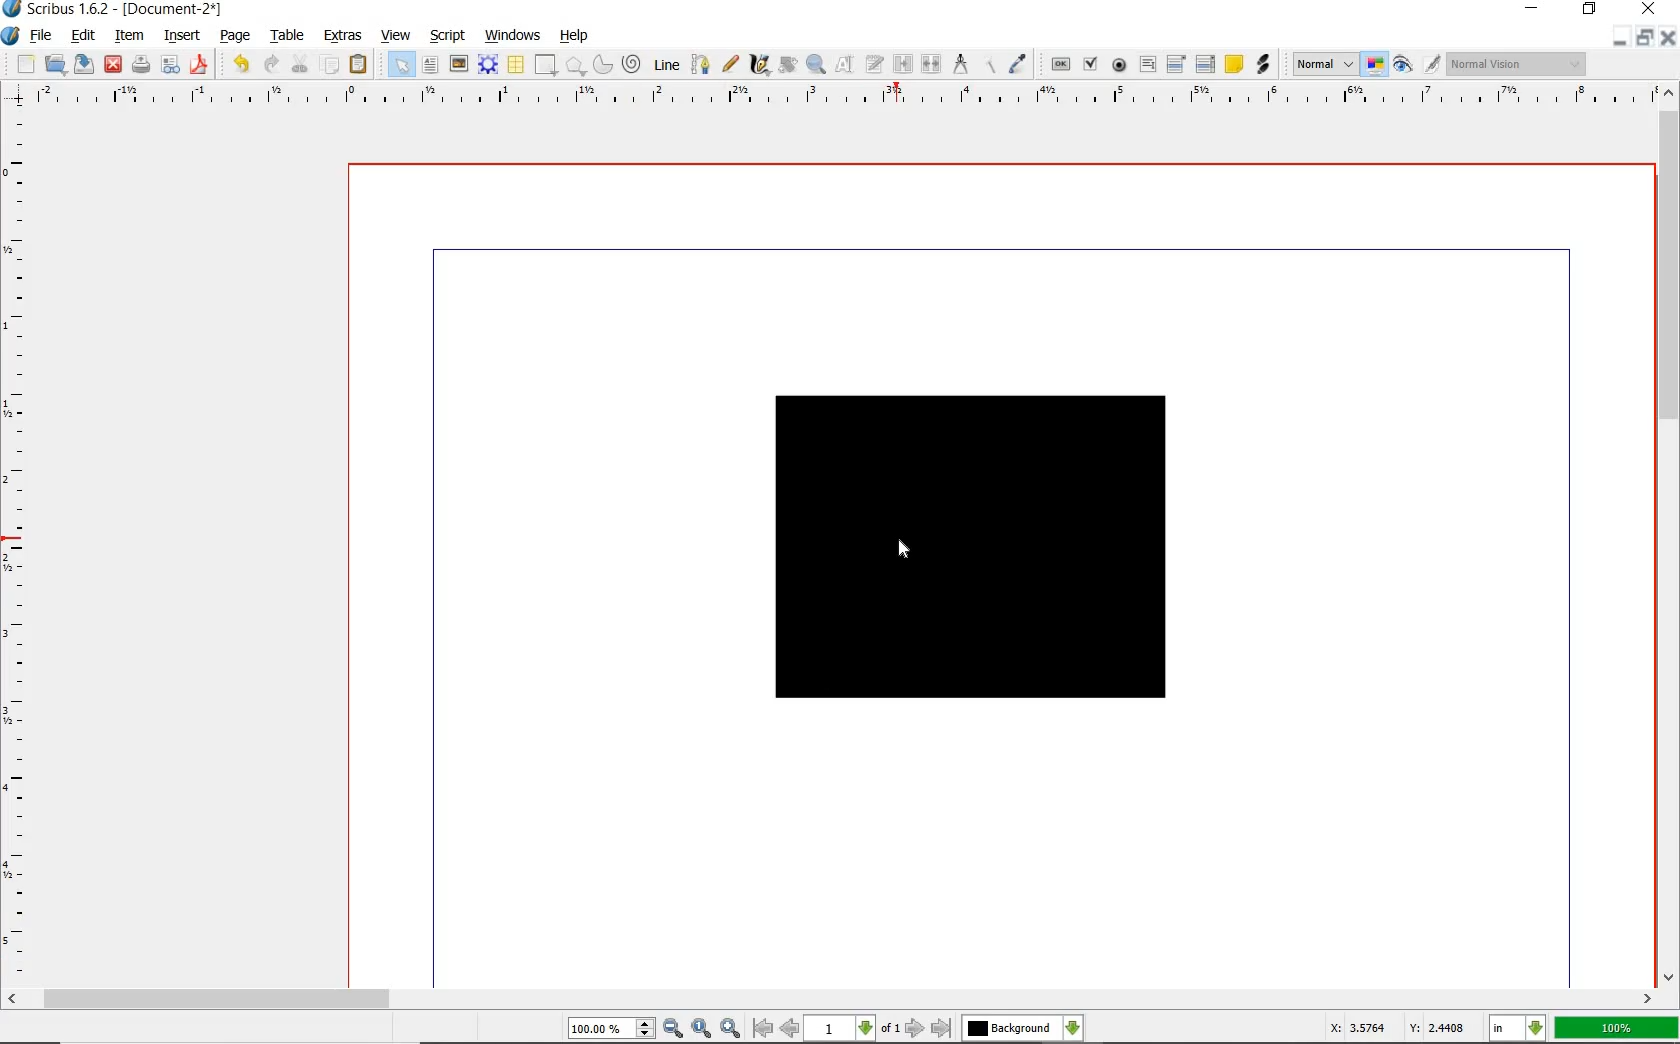 Image resolution: width=1680 pixels, height=1044 pixels. I want to click on copy item properties, so click(989, 67).